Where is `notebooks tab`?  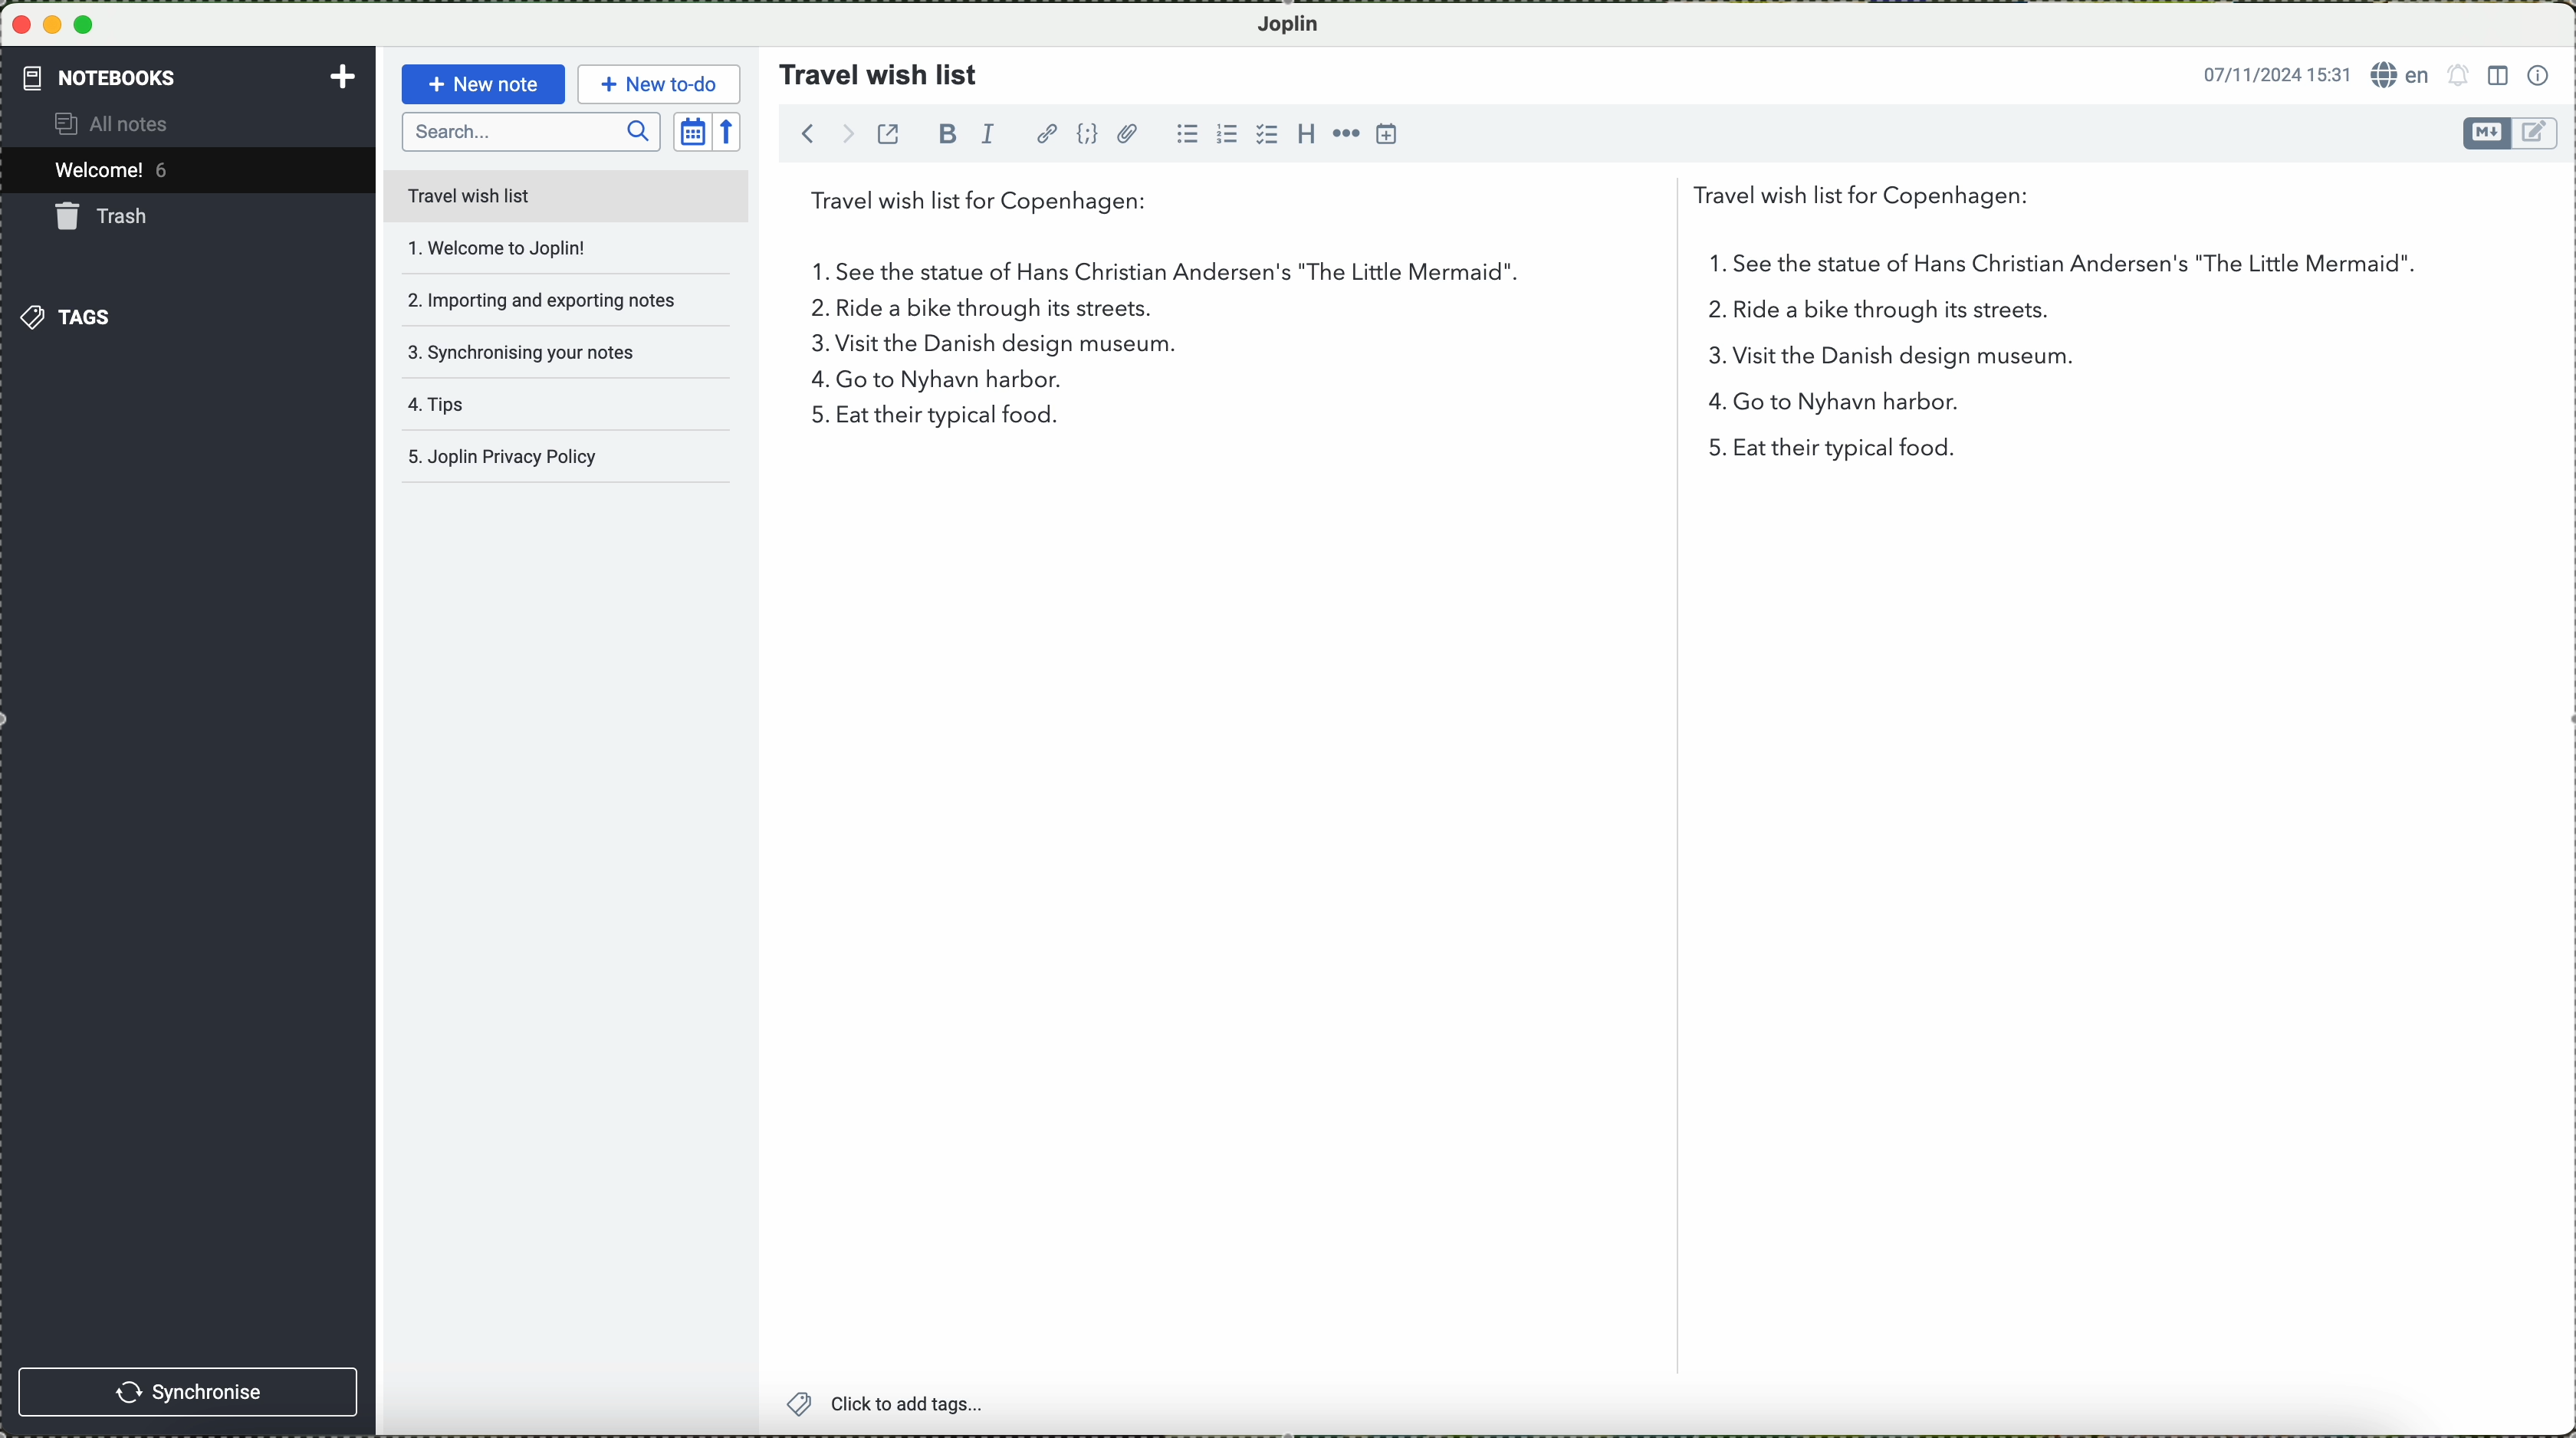 notebooks tab is located at coordinates (190, 78).